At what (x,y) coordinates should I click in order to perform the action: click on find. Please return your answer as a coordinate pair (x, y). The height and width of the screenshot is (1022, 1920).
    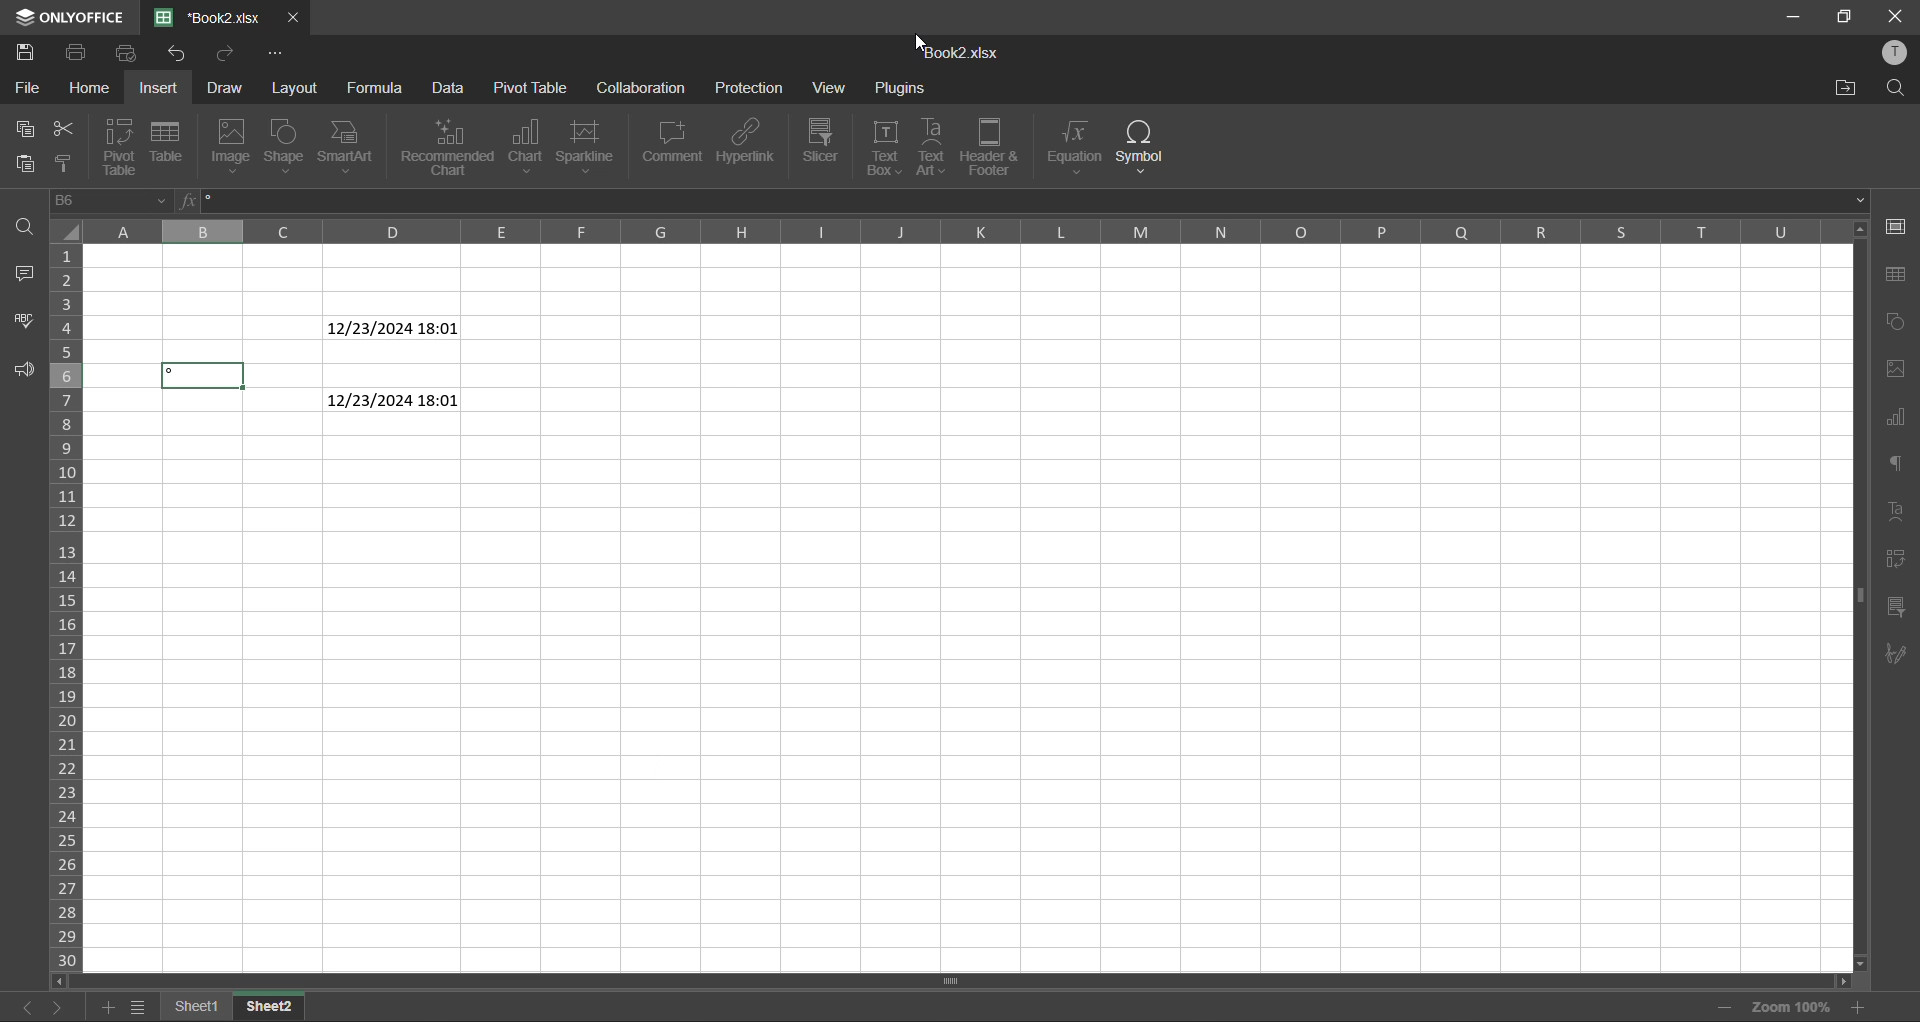
    Looking at the image, I should click on (1895, 88).